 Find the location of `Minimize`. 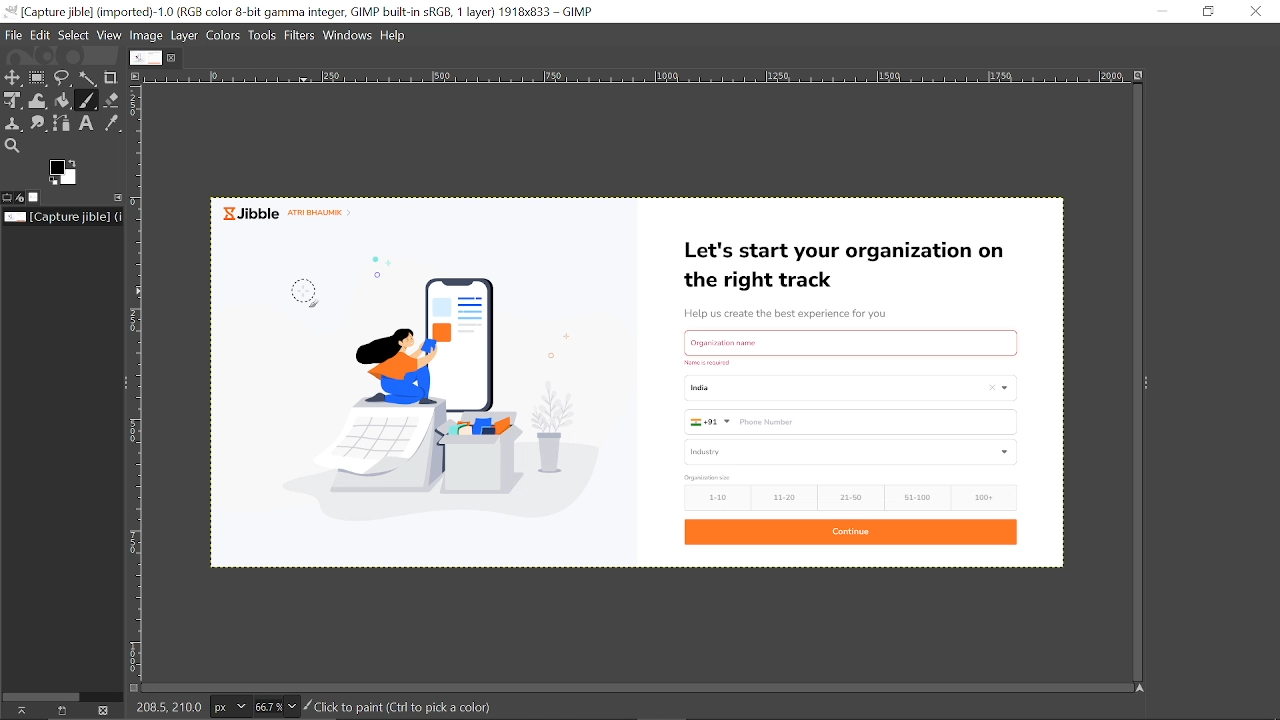

Minimize is located at coordinates (1162, 10).